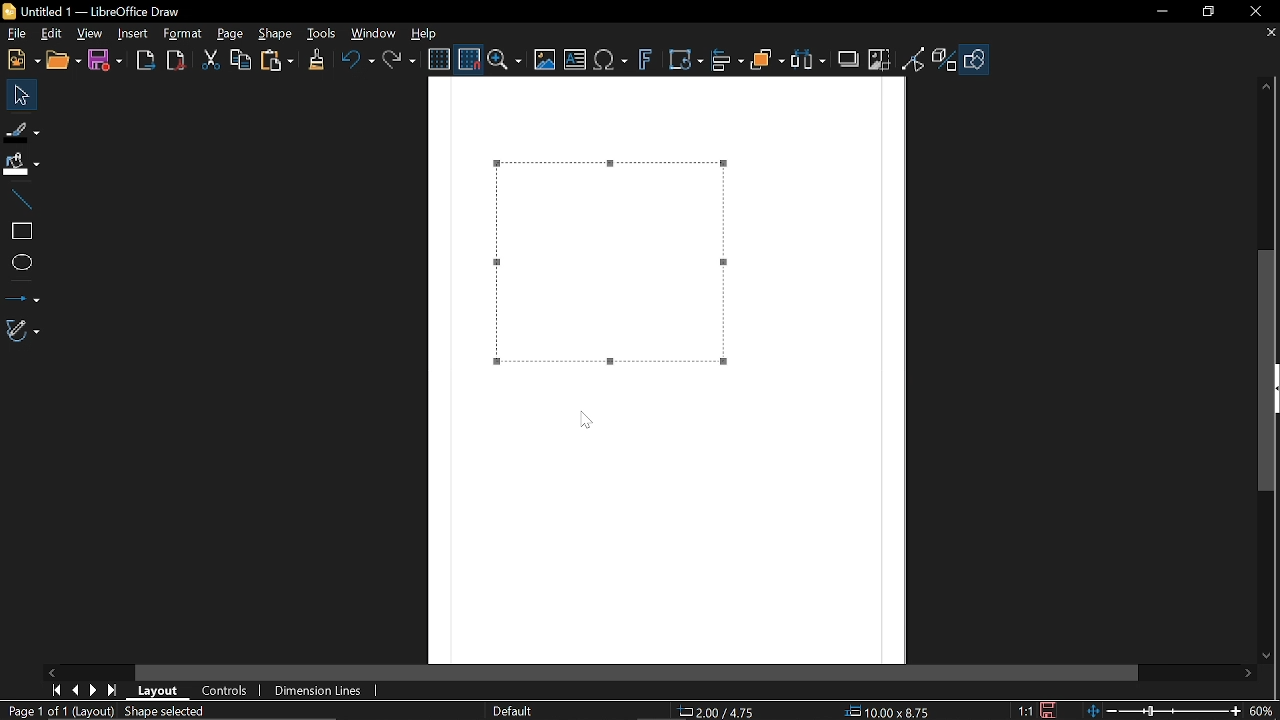 The width and height of the screenshot is (1280, 720). I want to click on Insert fontwork, so click(646, 61).